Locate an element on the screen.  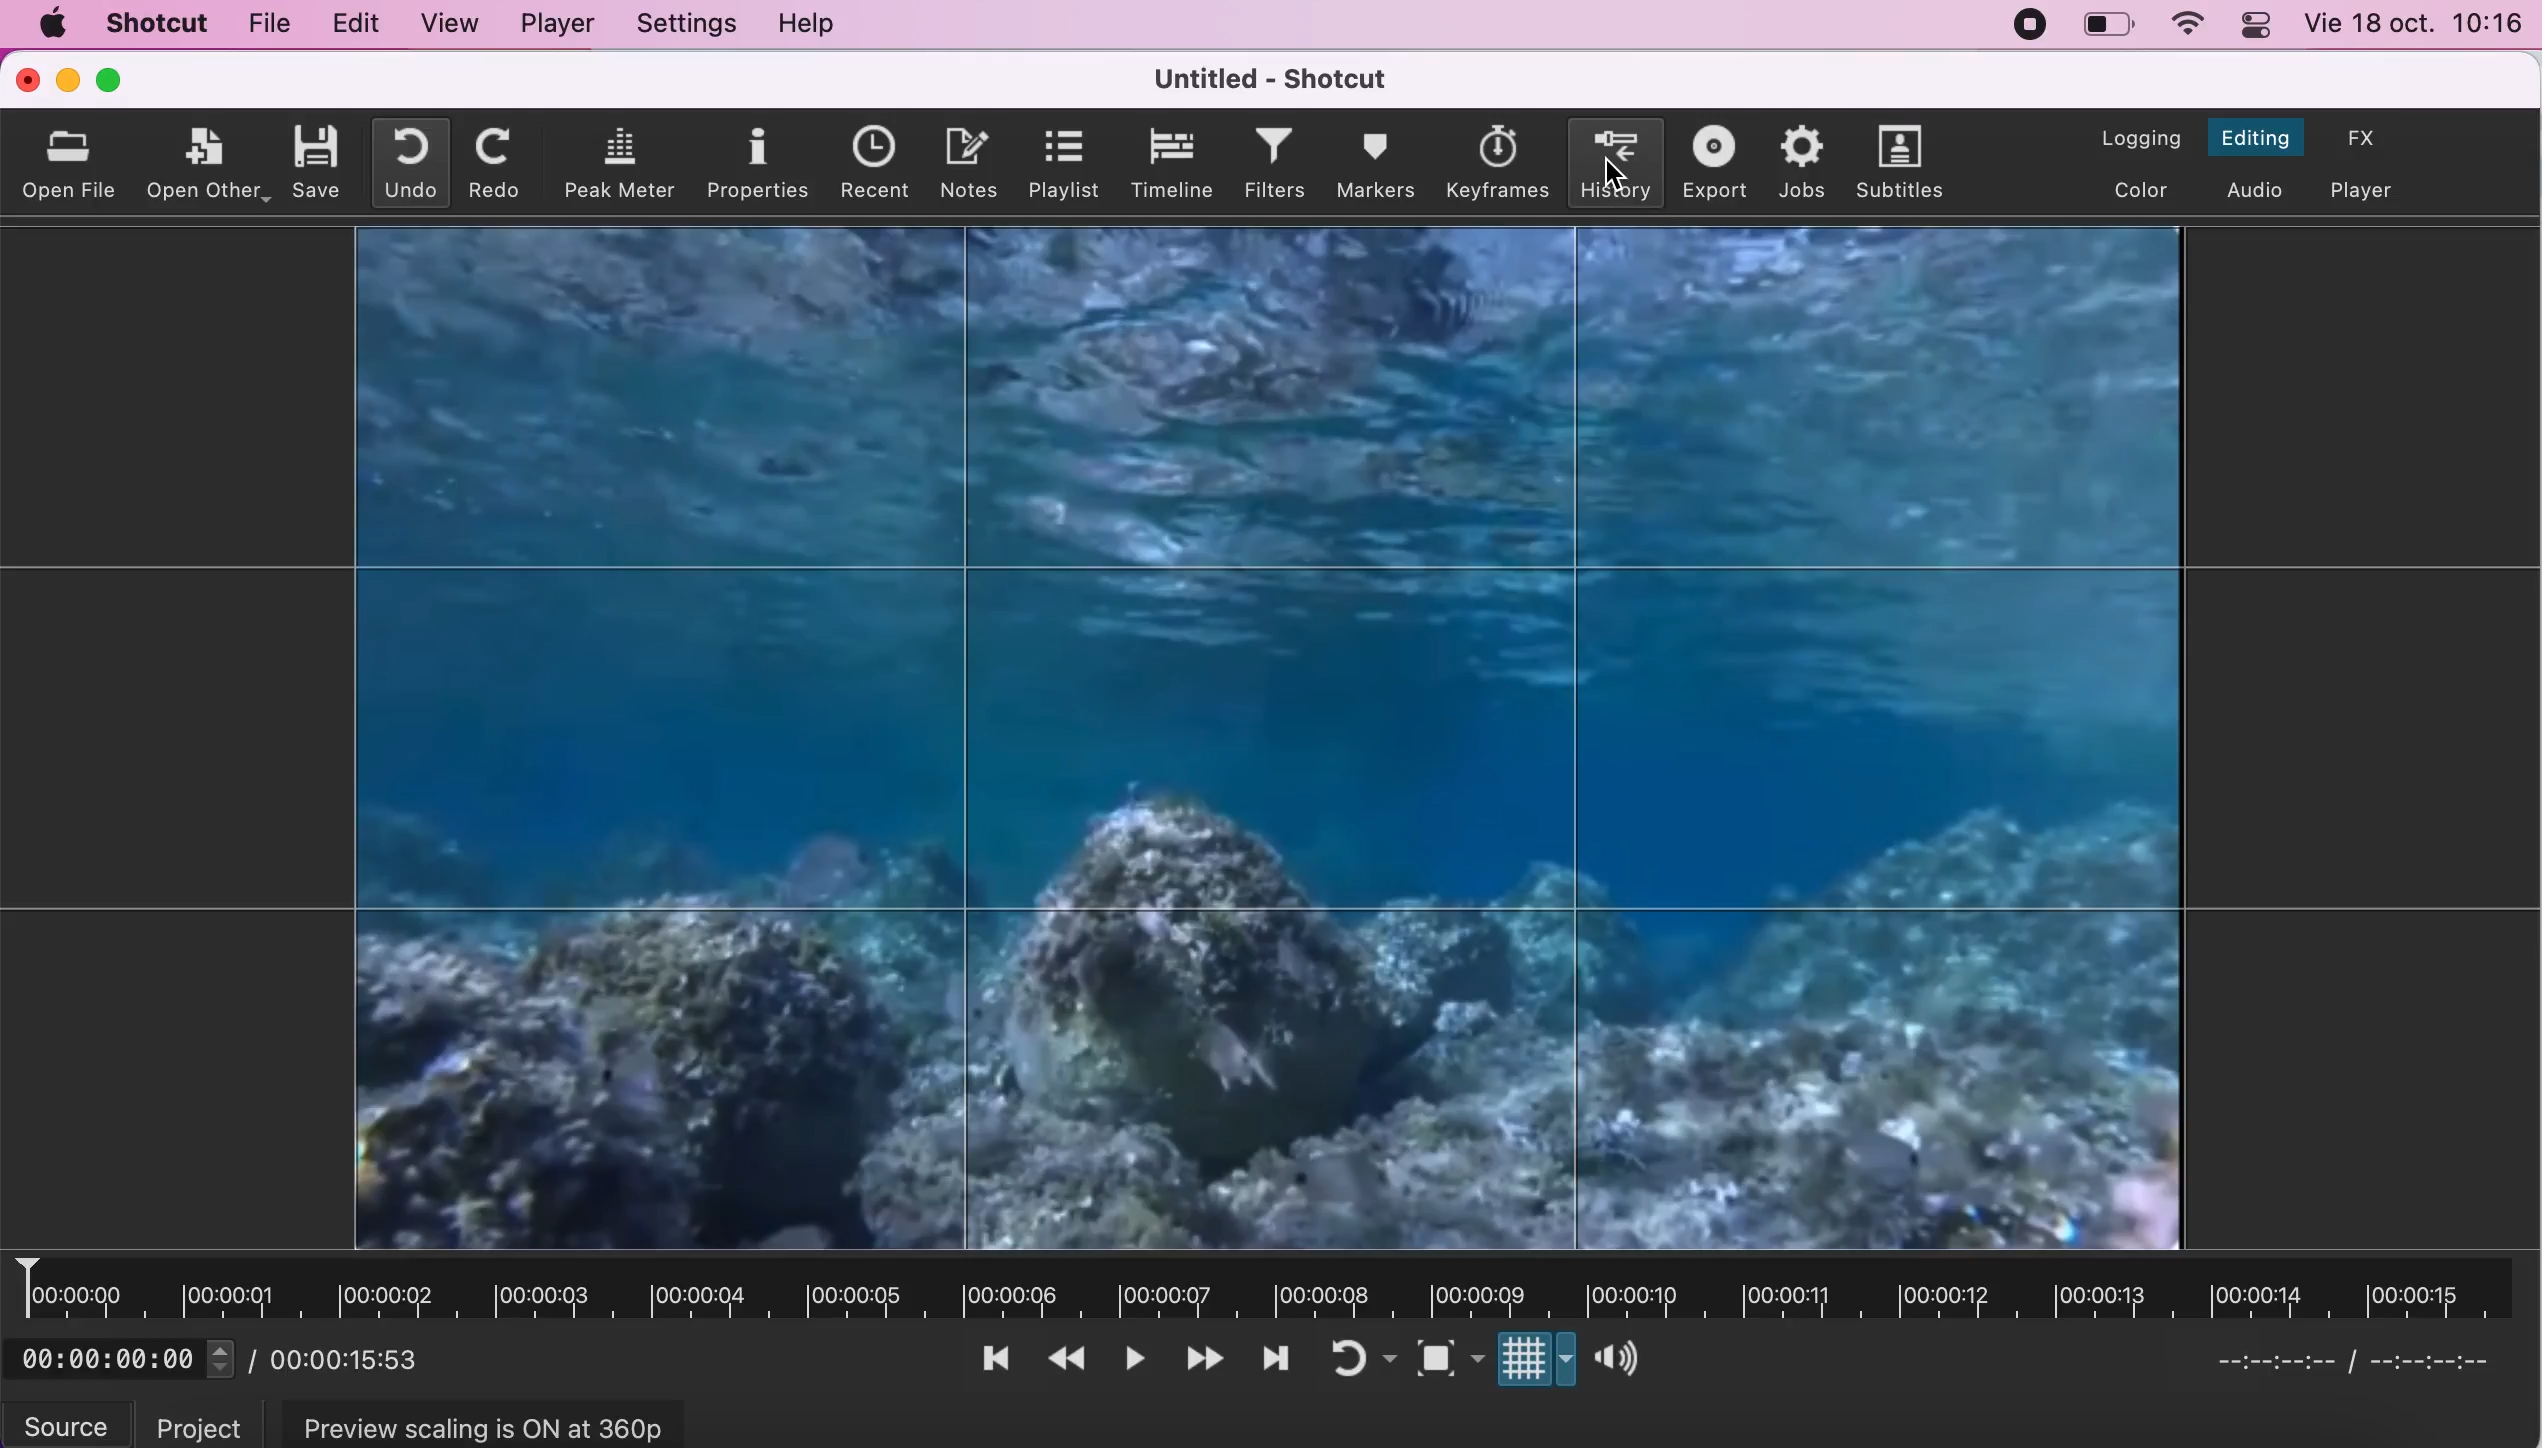
help is located at coordinates (813, 23).